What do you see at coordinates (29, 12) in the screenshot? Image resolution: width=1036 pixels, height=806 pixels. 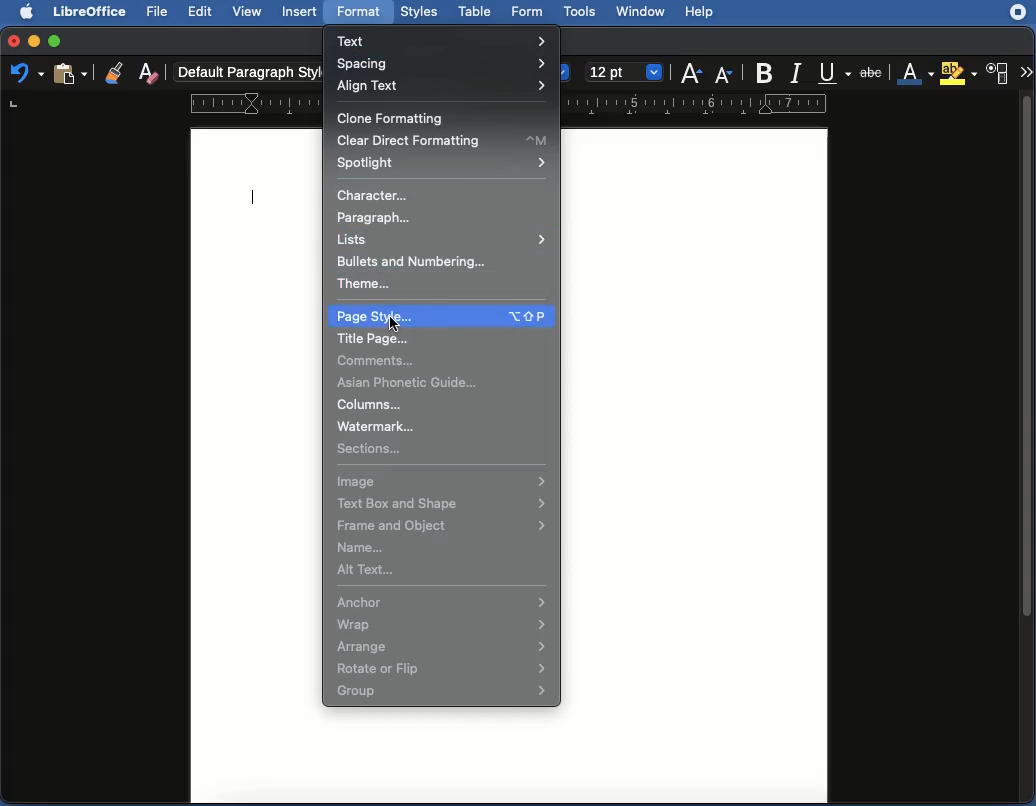 I see `Apple logo` at bounding box center [29, 12].